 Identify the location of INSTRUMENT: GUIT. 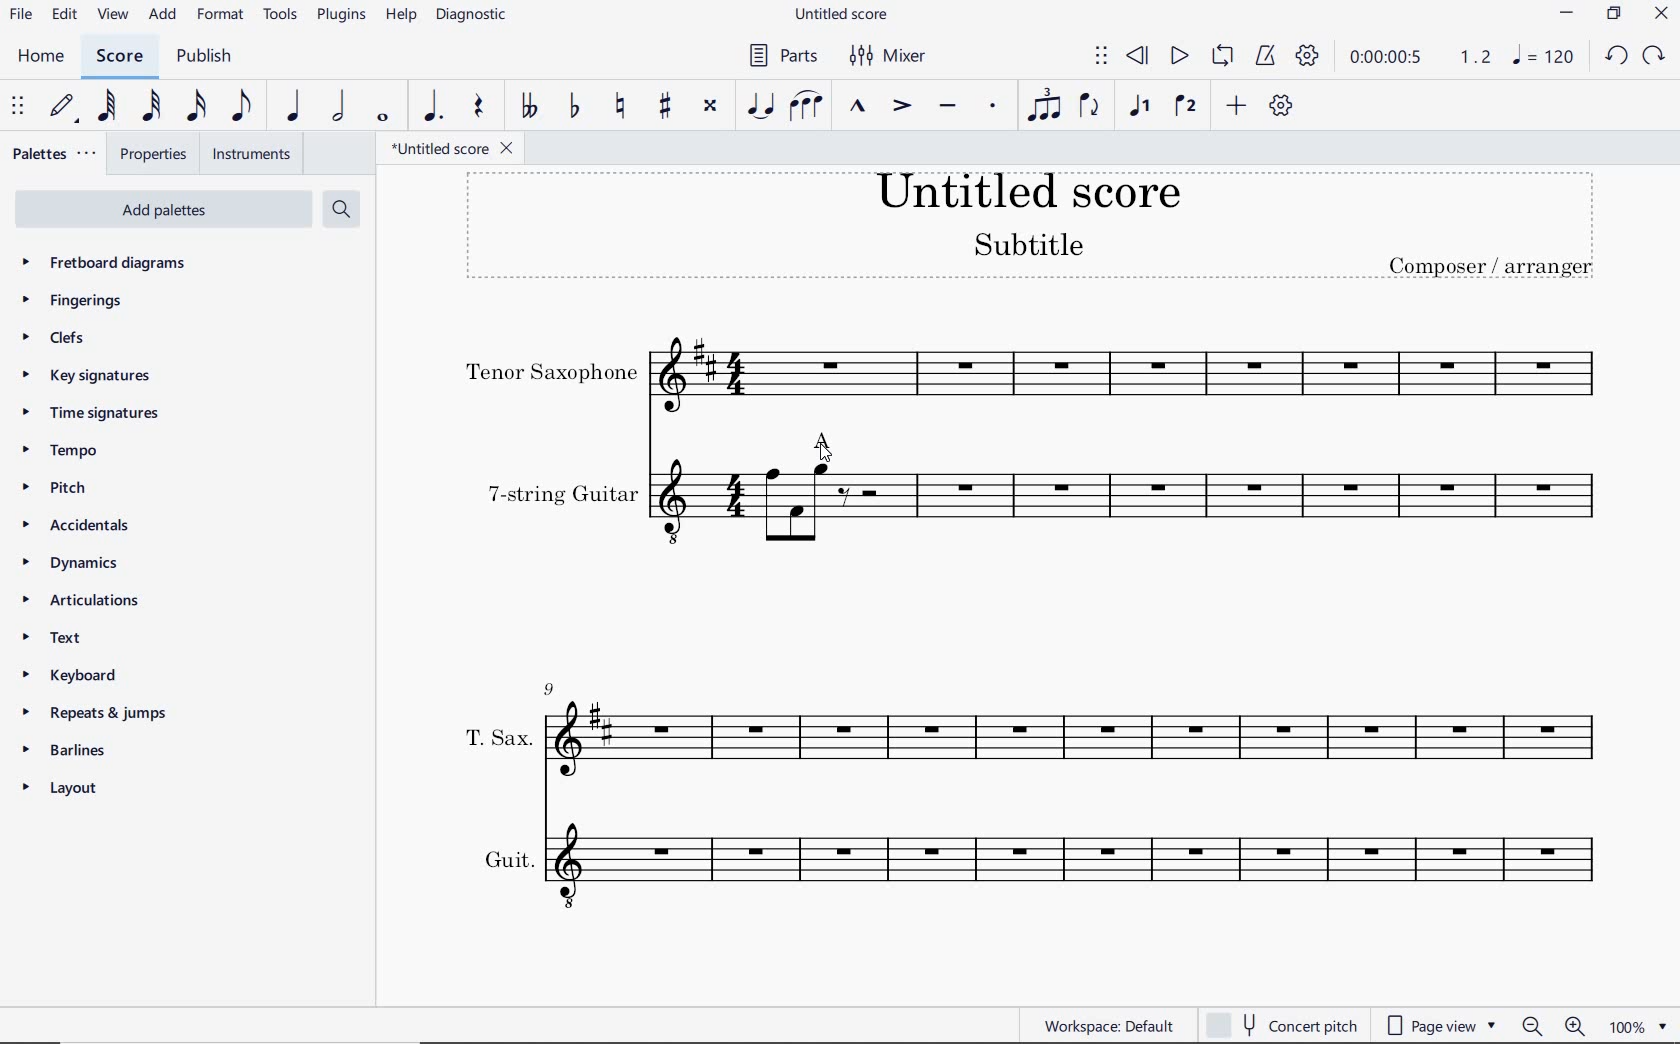
(1037, 864).